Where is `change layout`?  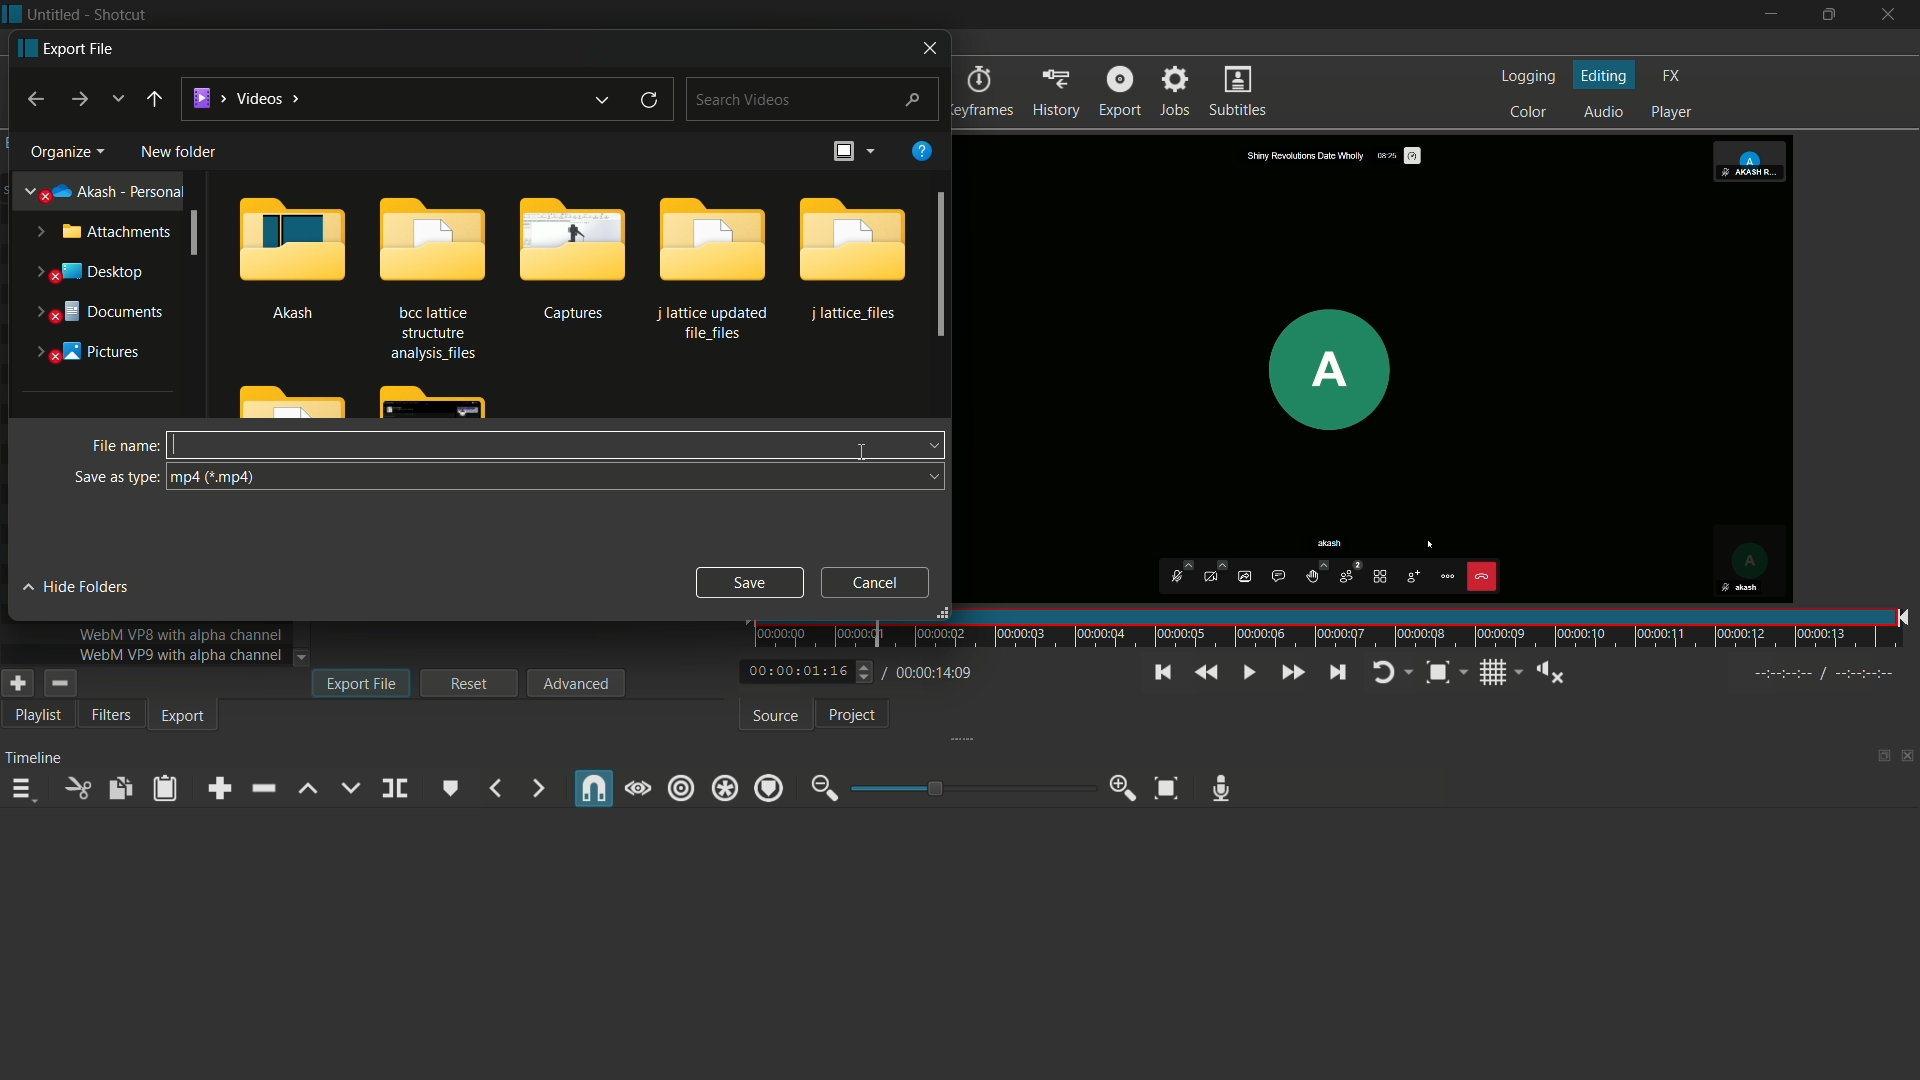 change layout is located at coordinates (1877, 761).